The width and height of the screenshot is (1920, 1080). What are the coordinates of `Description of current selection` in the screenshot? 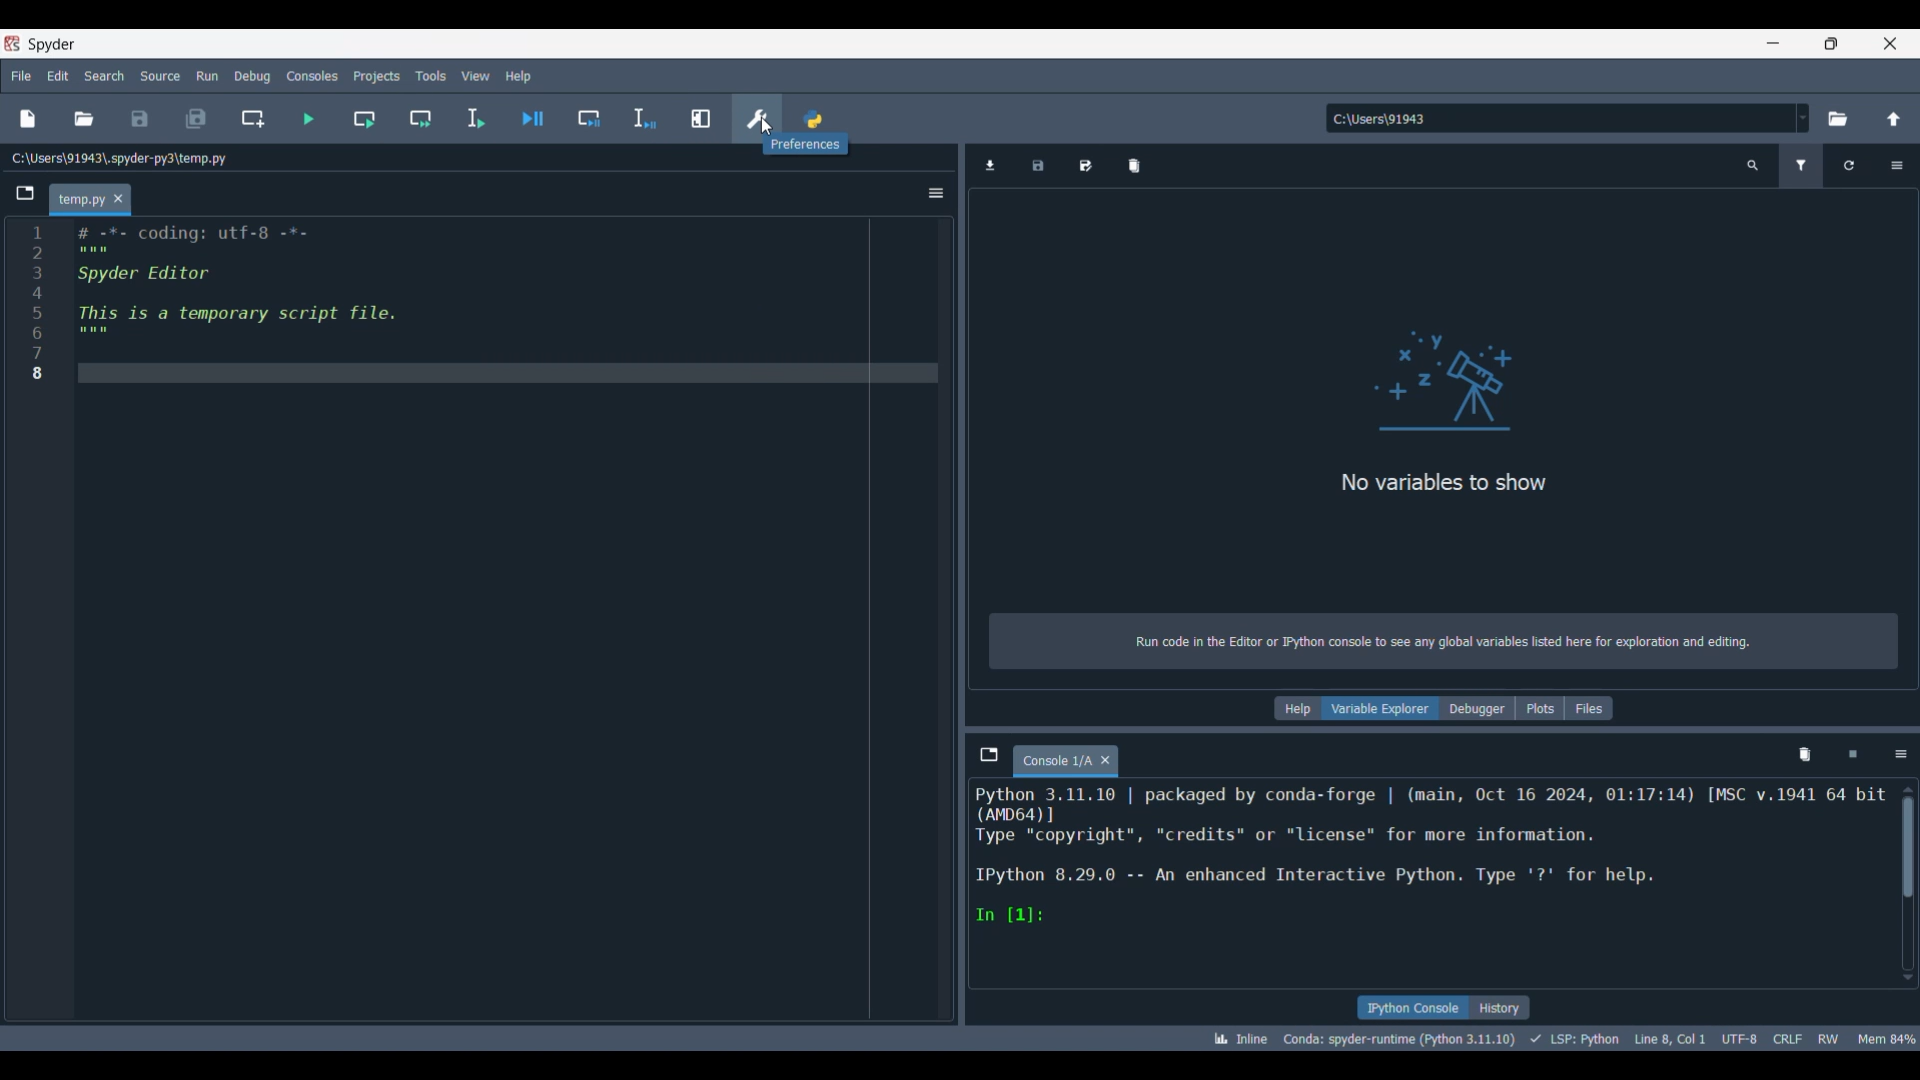 It's located at (806, 146).